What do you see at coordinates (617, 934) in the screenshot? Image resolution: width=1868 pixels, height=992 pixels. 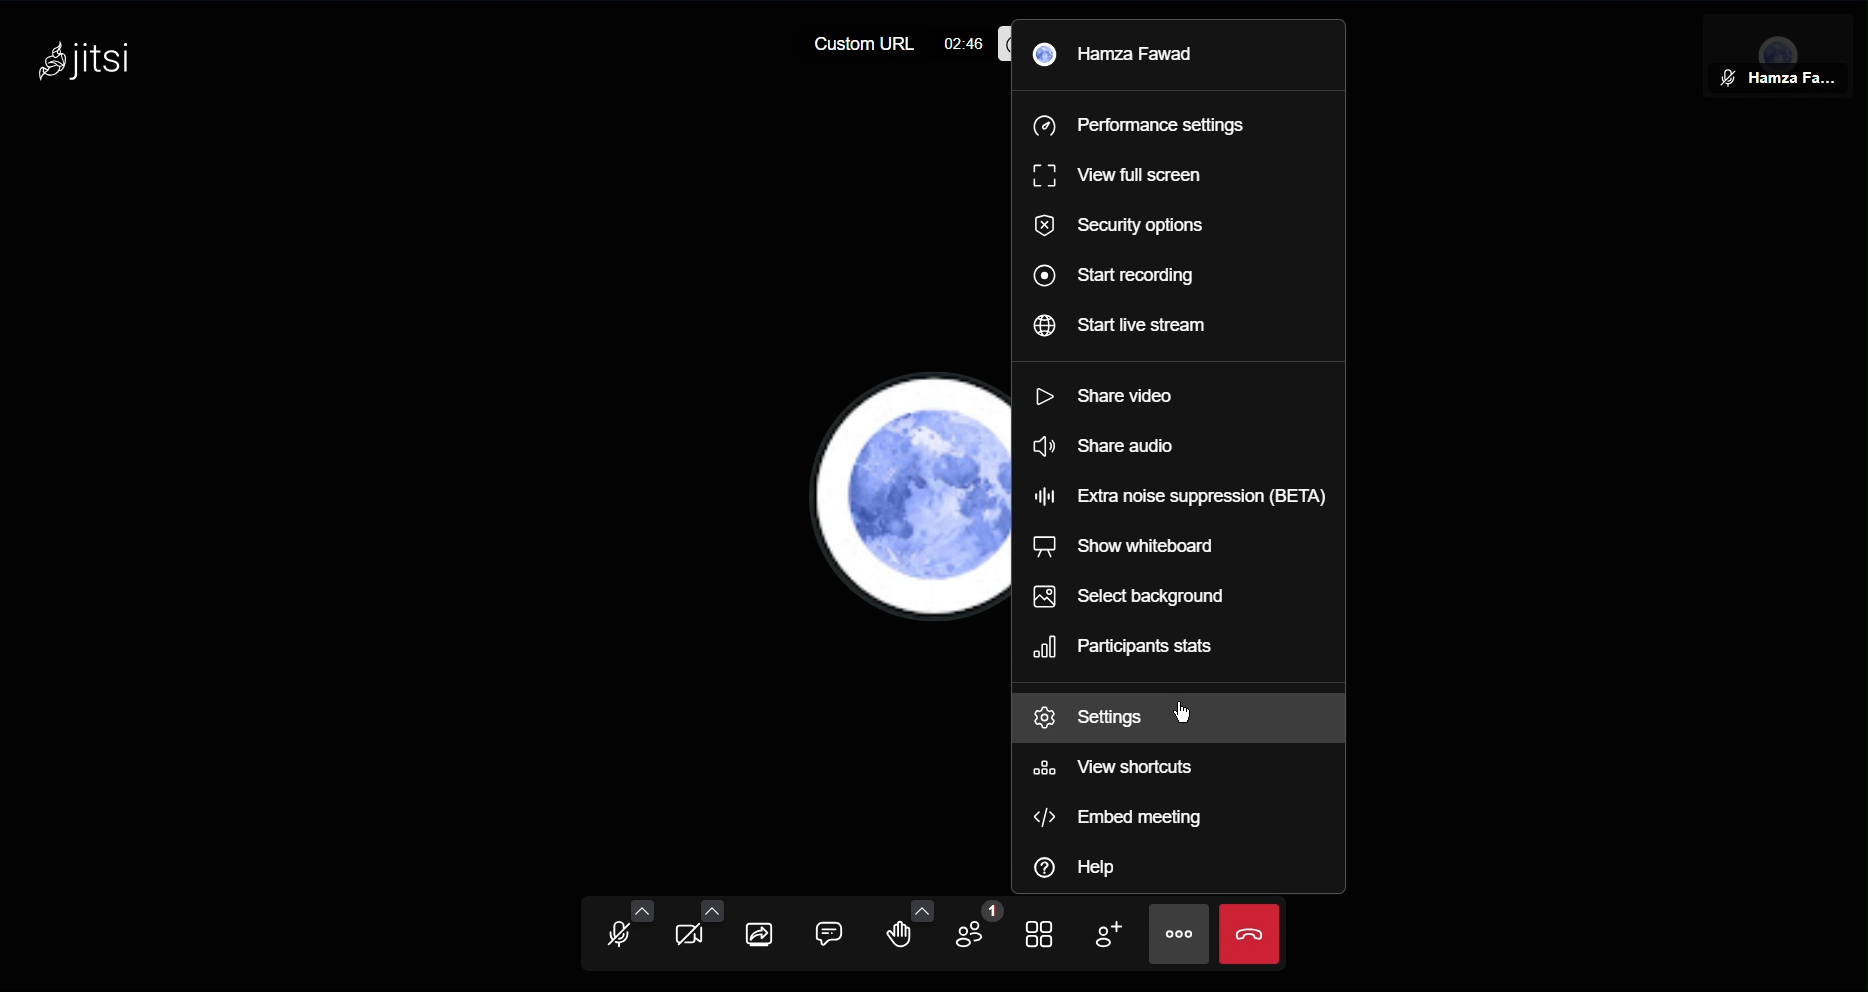 I see `Audio` at bounding box center [617, 934].